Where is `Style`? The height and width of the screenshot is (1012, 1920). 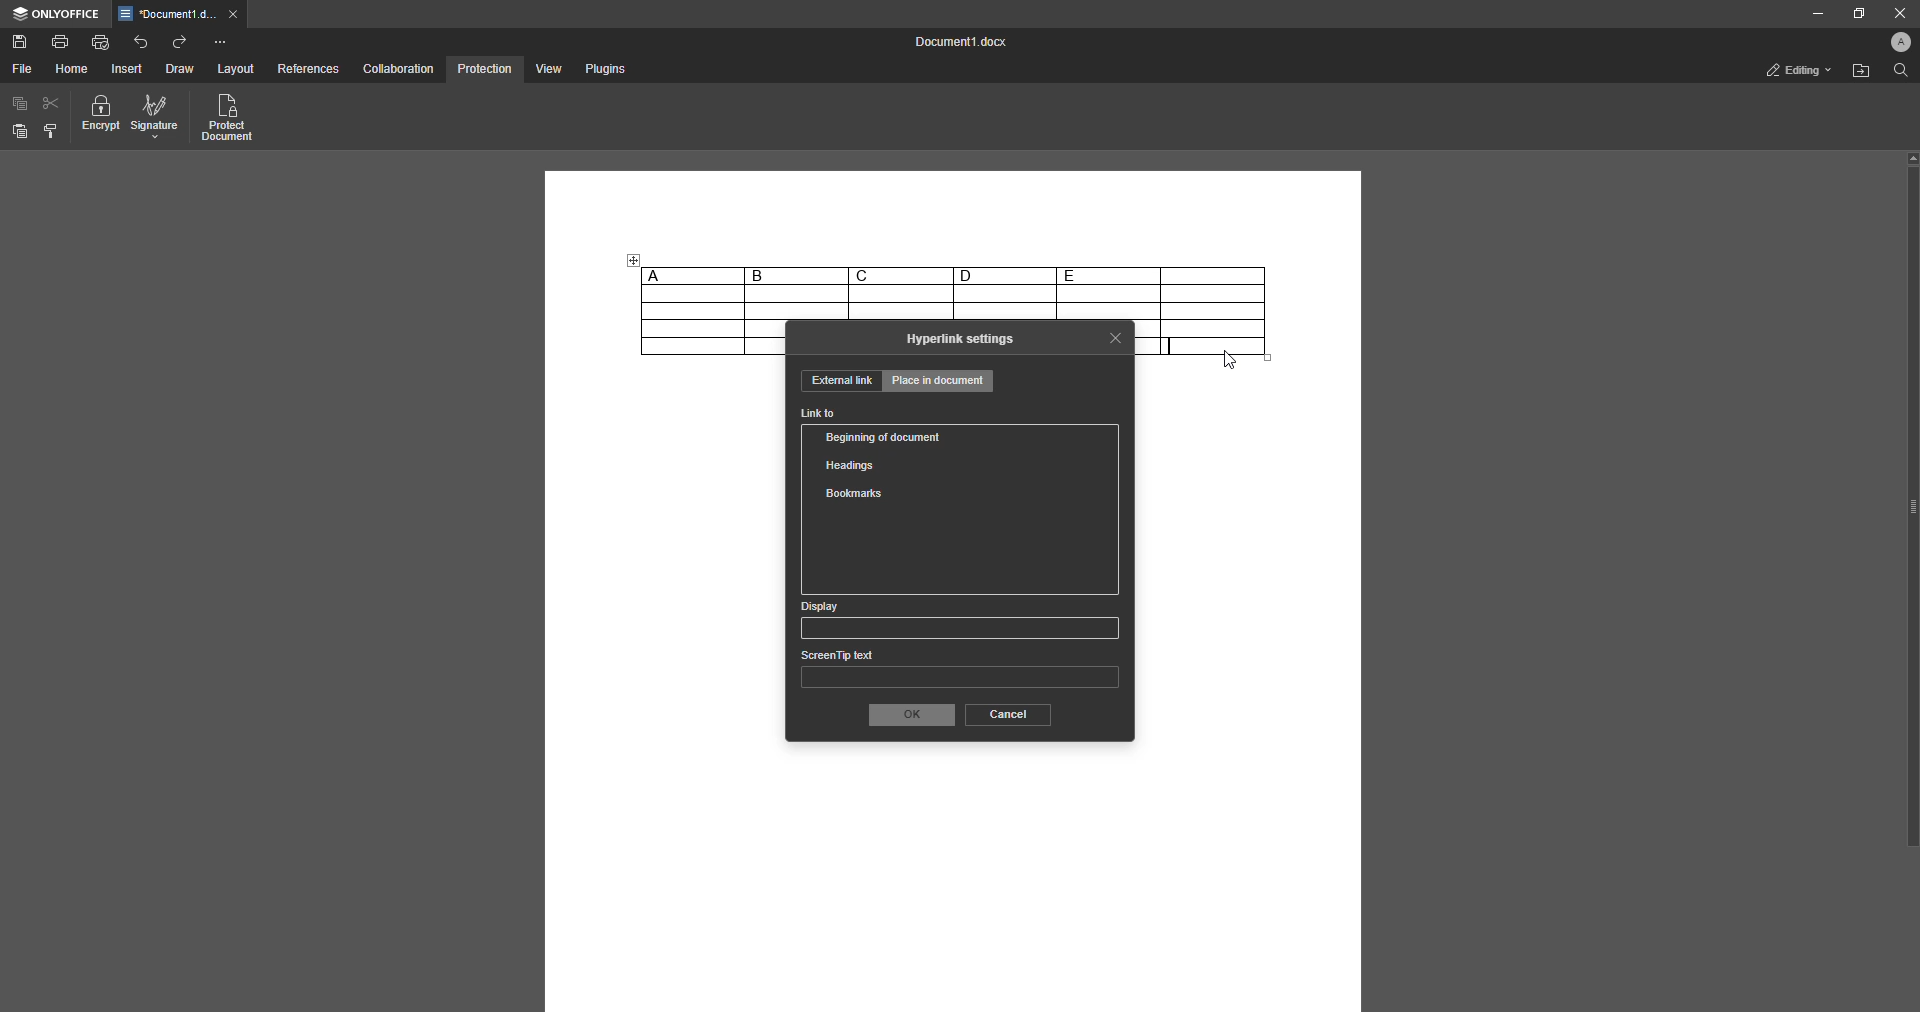 Style is located at coordinates (52, 131).